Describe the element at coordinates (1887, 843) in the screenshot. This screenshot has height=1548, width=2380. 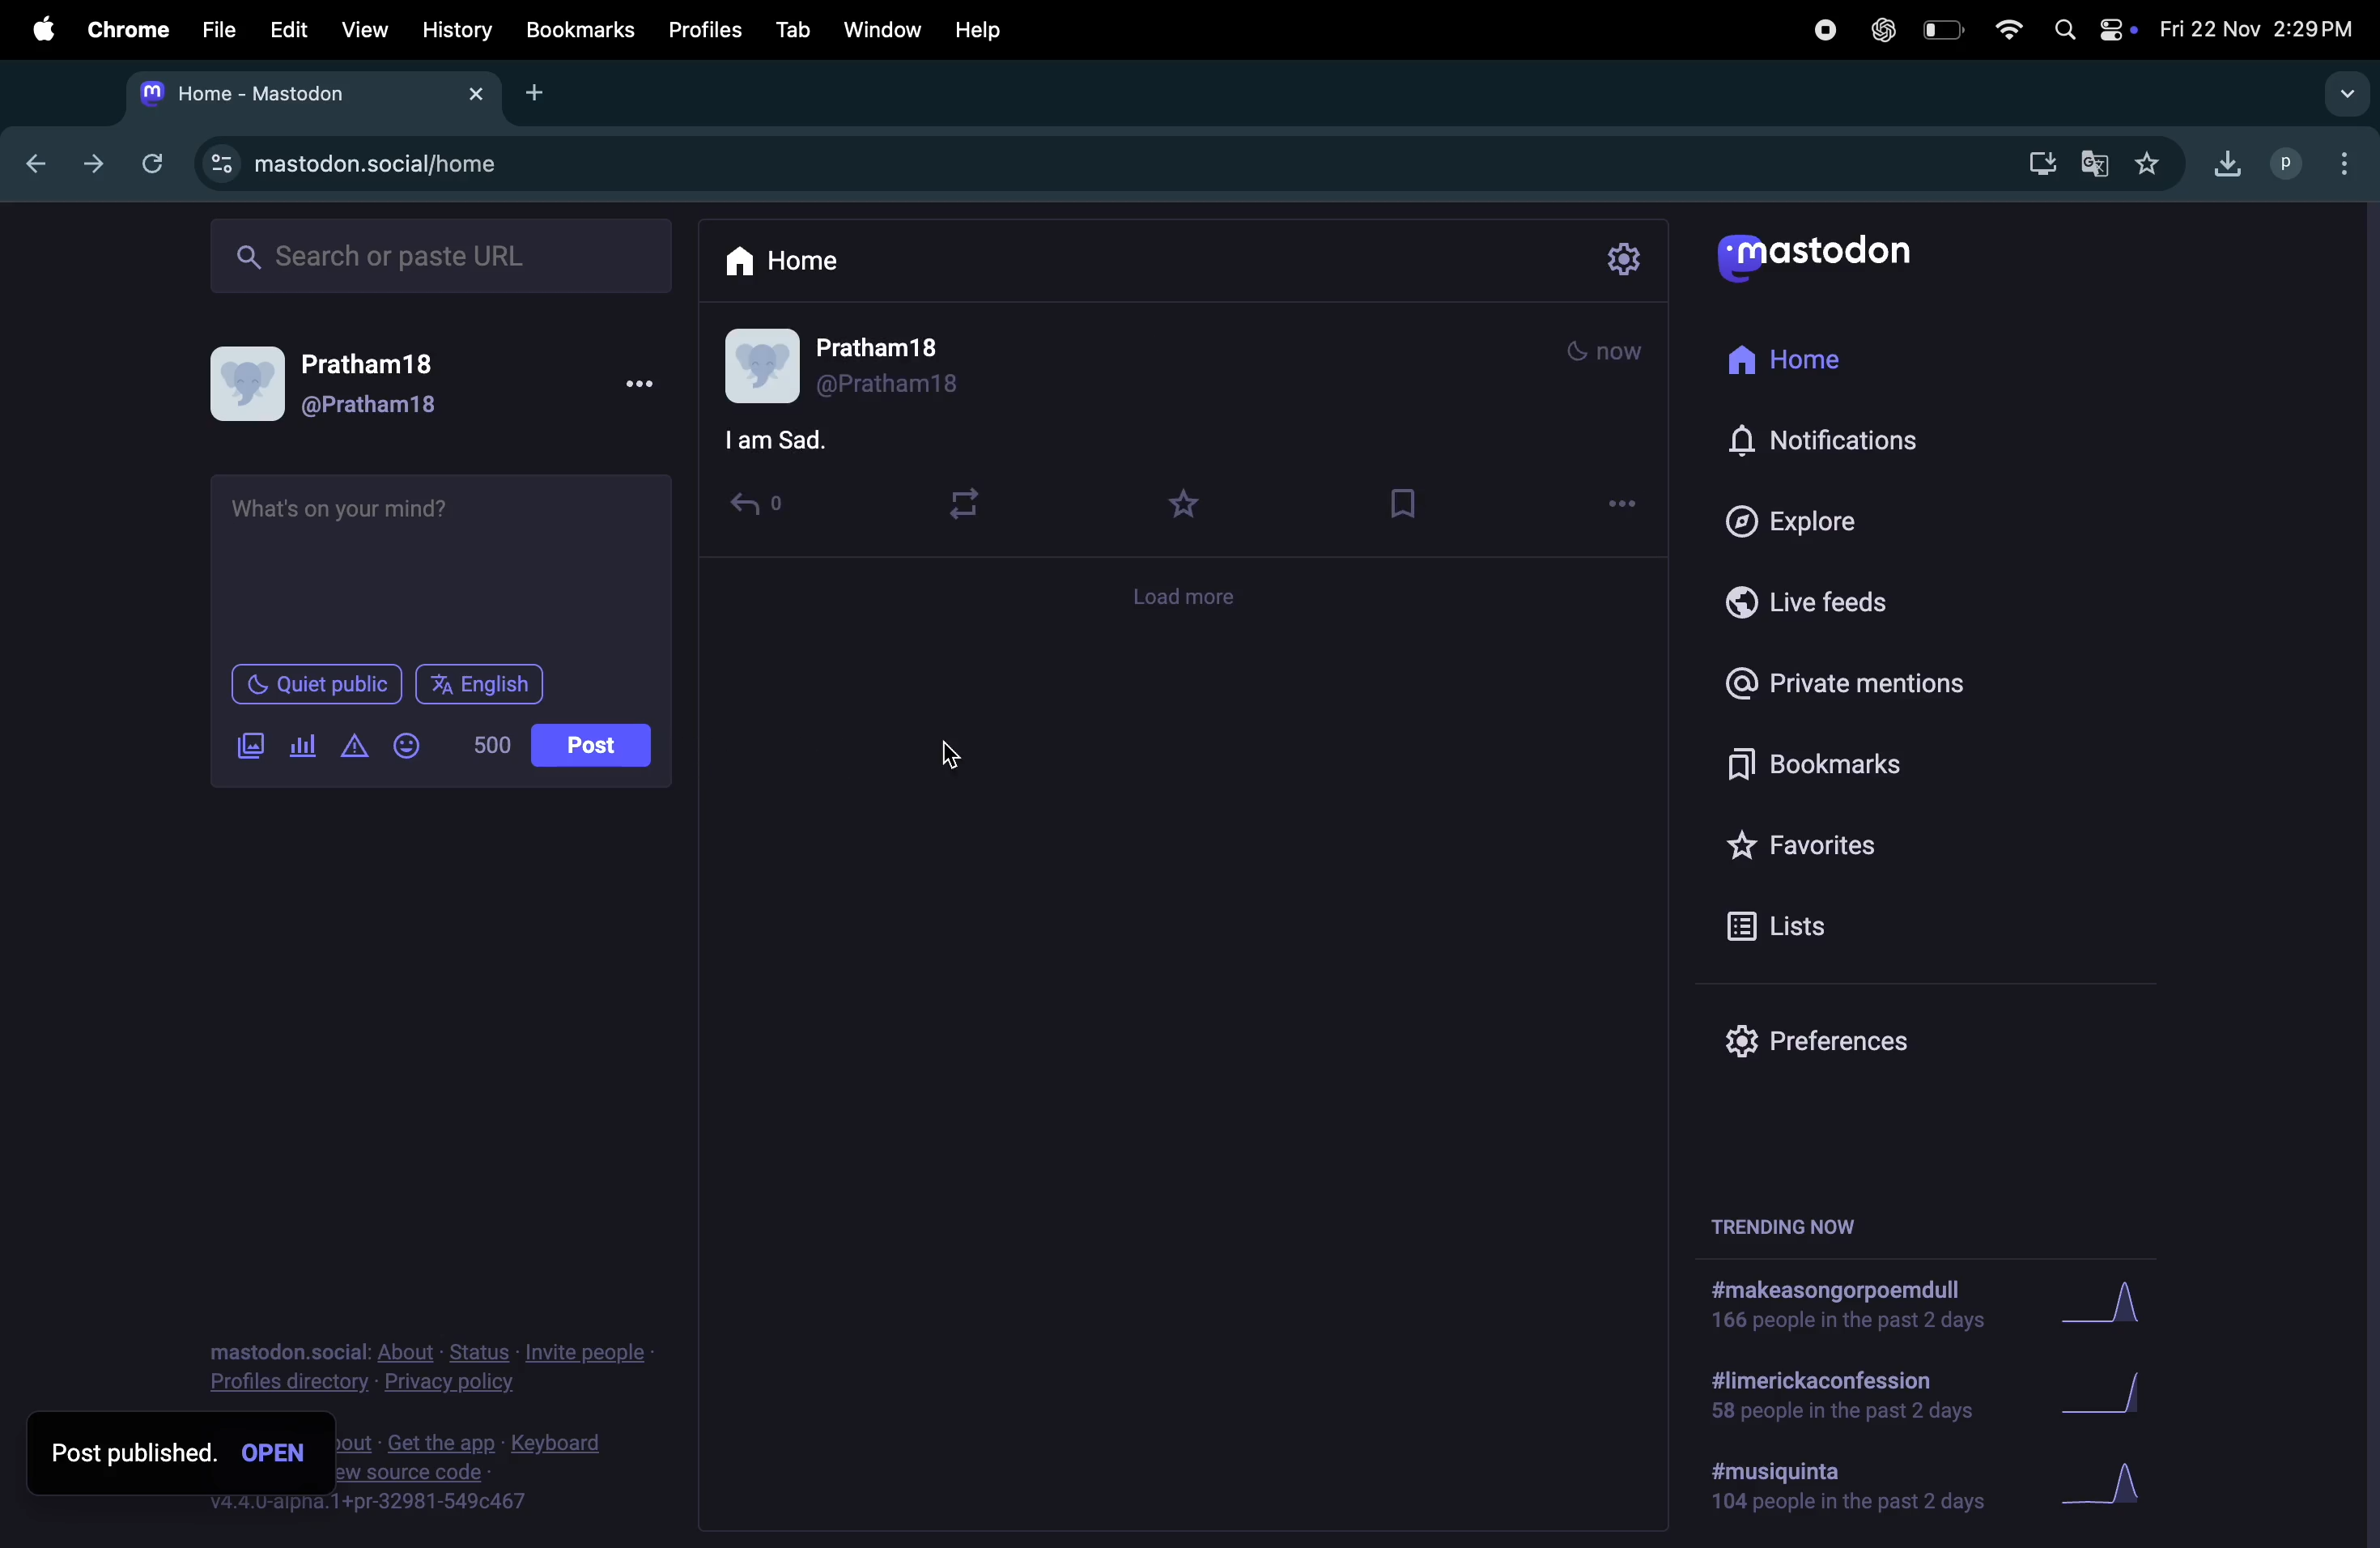
I see `favorites` at that location.